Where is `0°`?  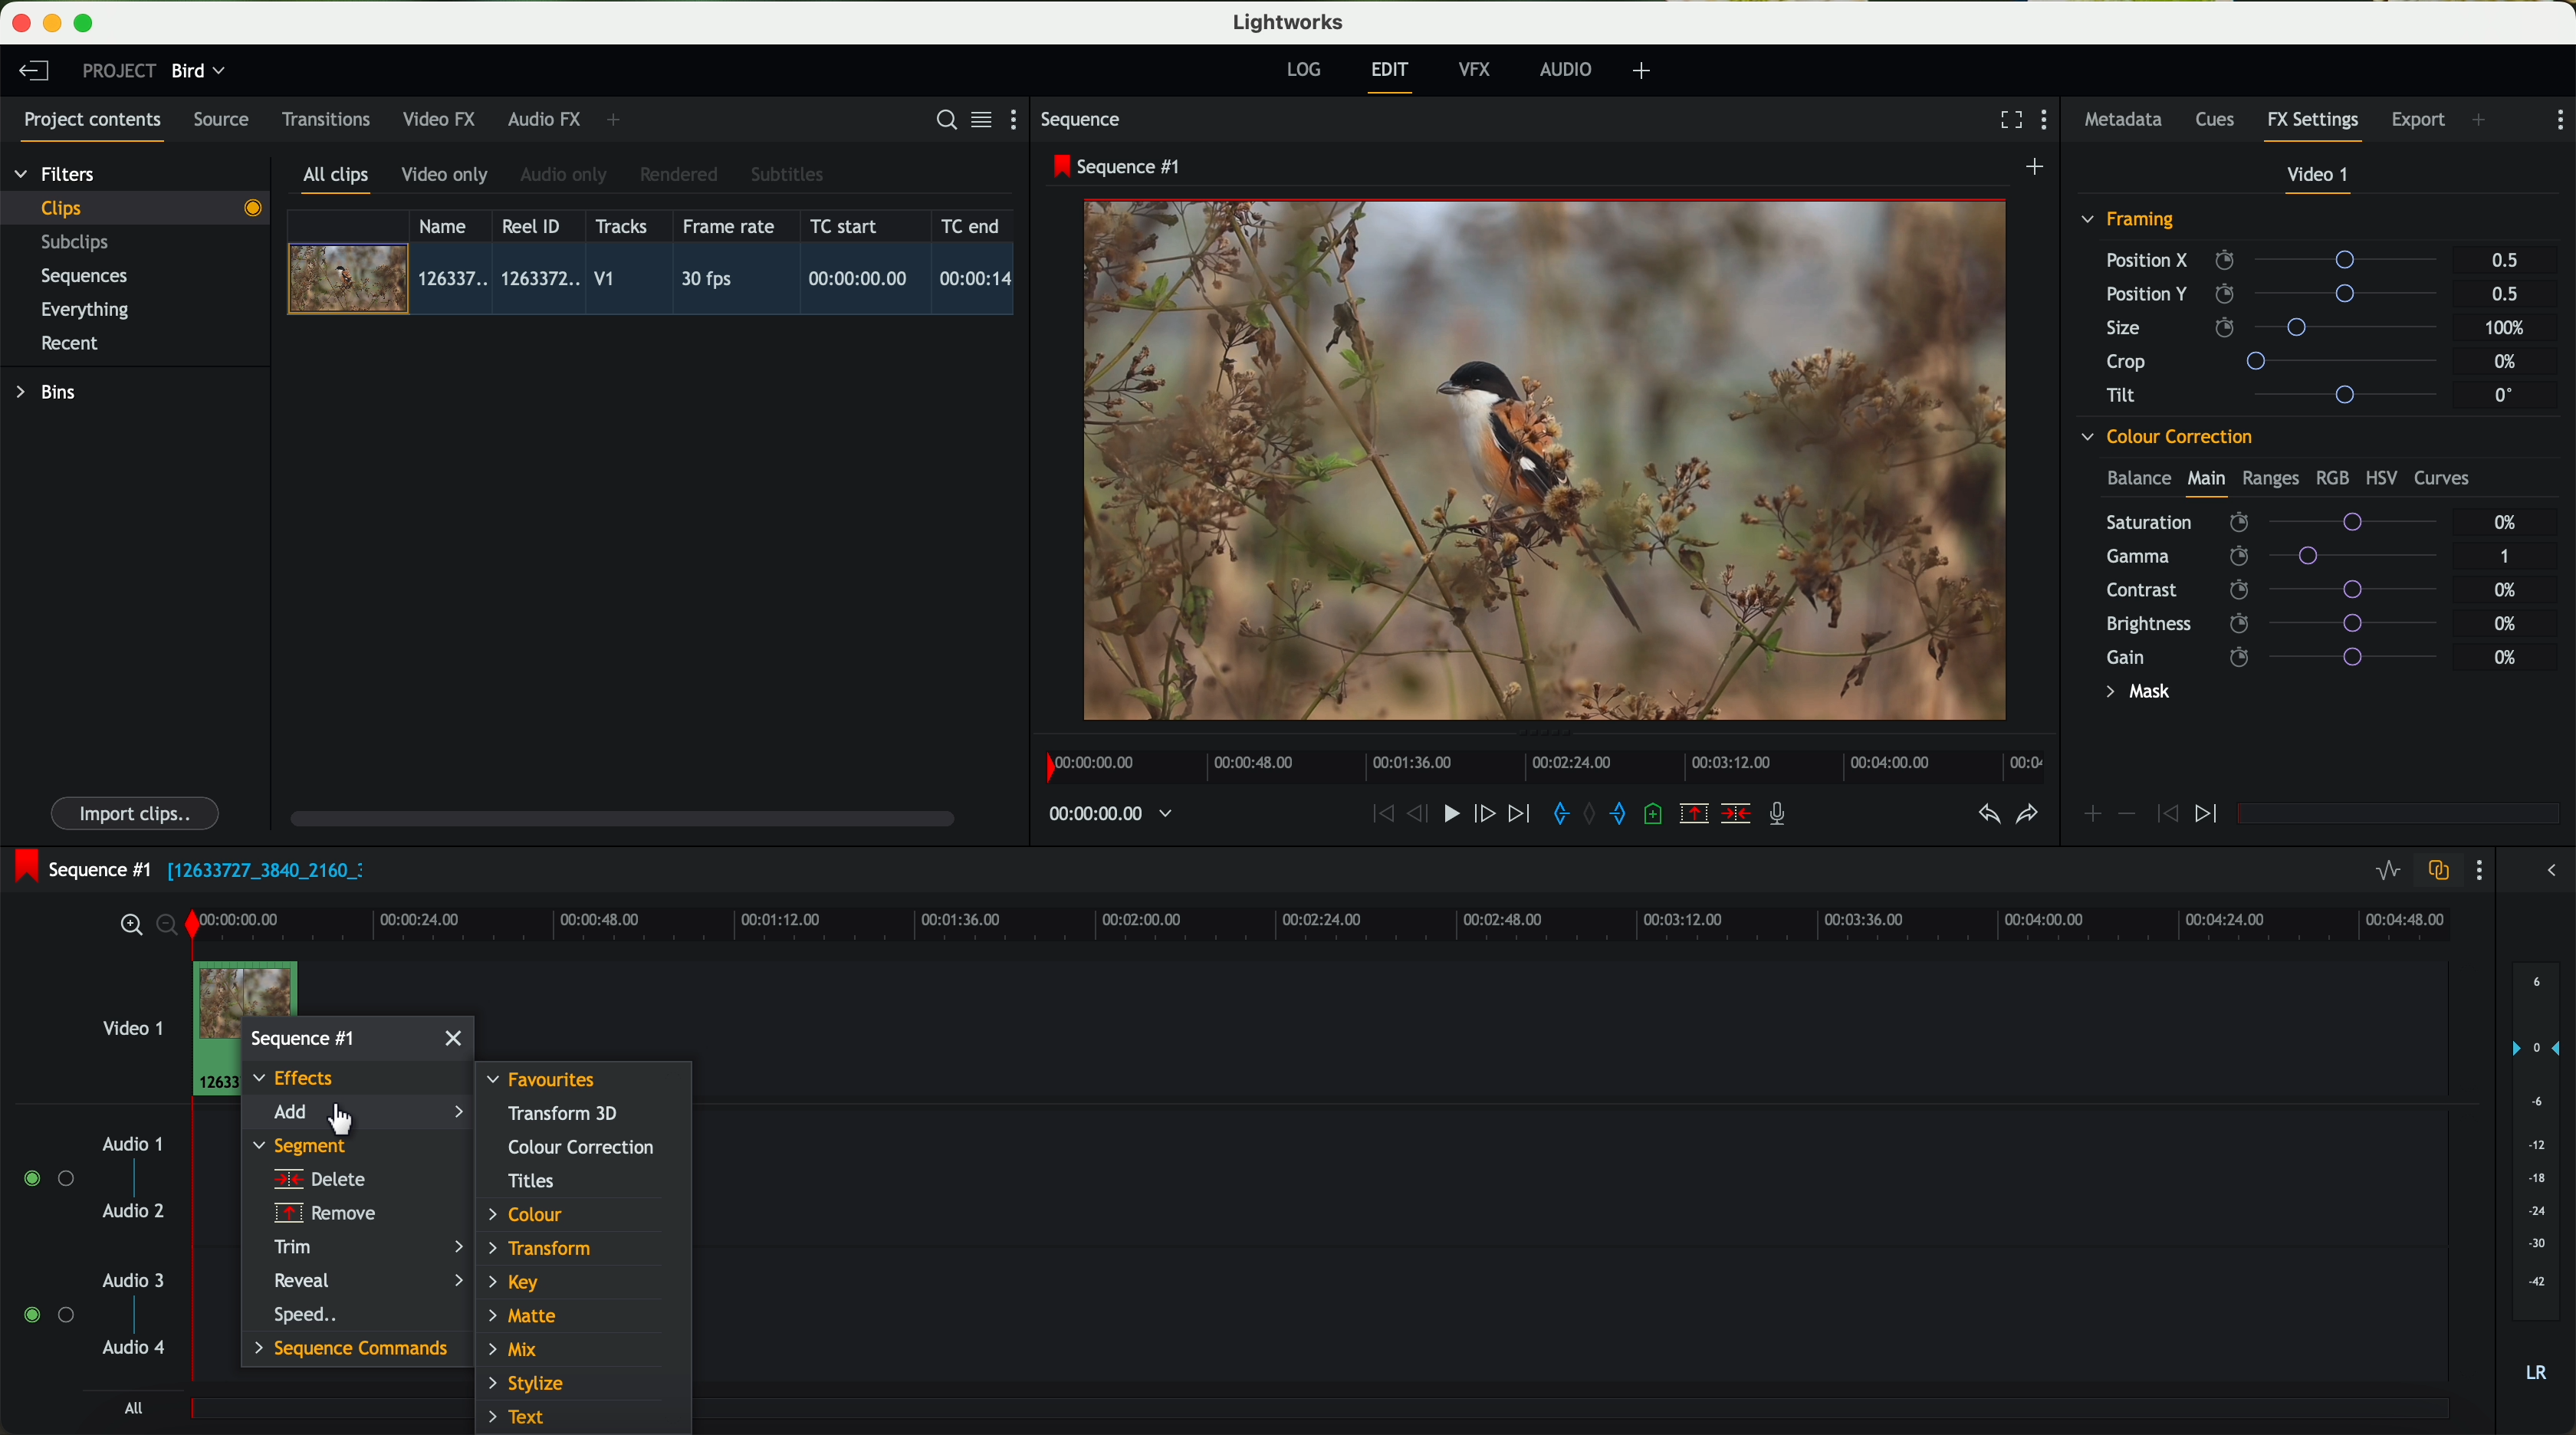
0° is located at coordinates (2505, 394).